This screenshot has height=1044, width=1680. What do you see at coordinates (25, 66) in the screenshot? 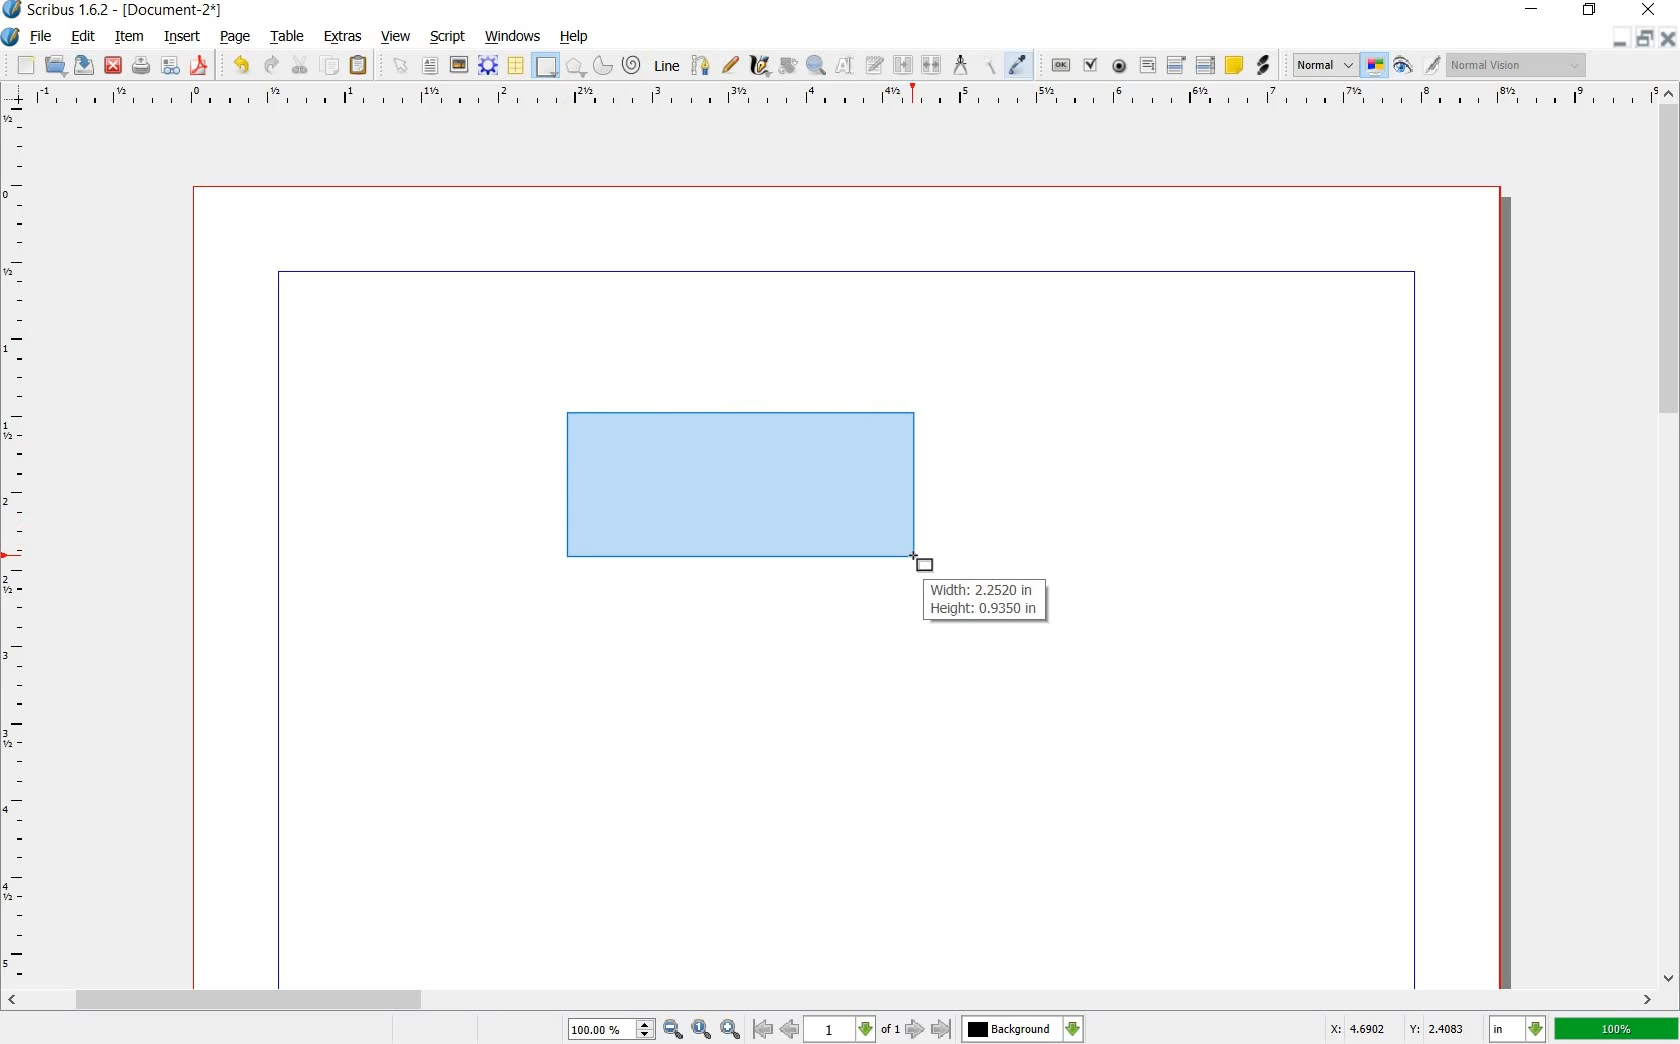
I see `NEW` at bounding box center [25, 66].